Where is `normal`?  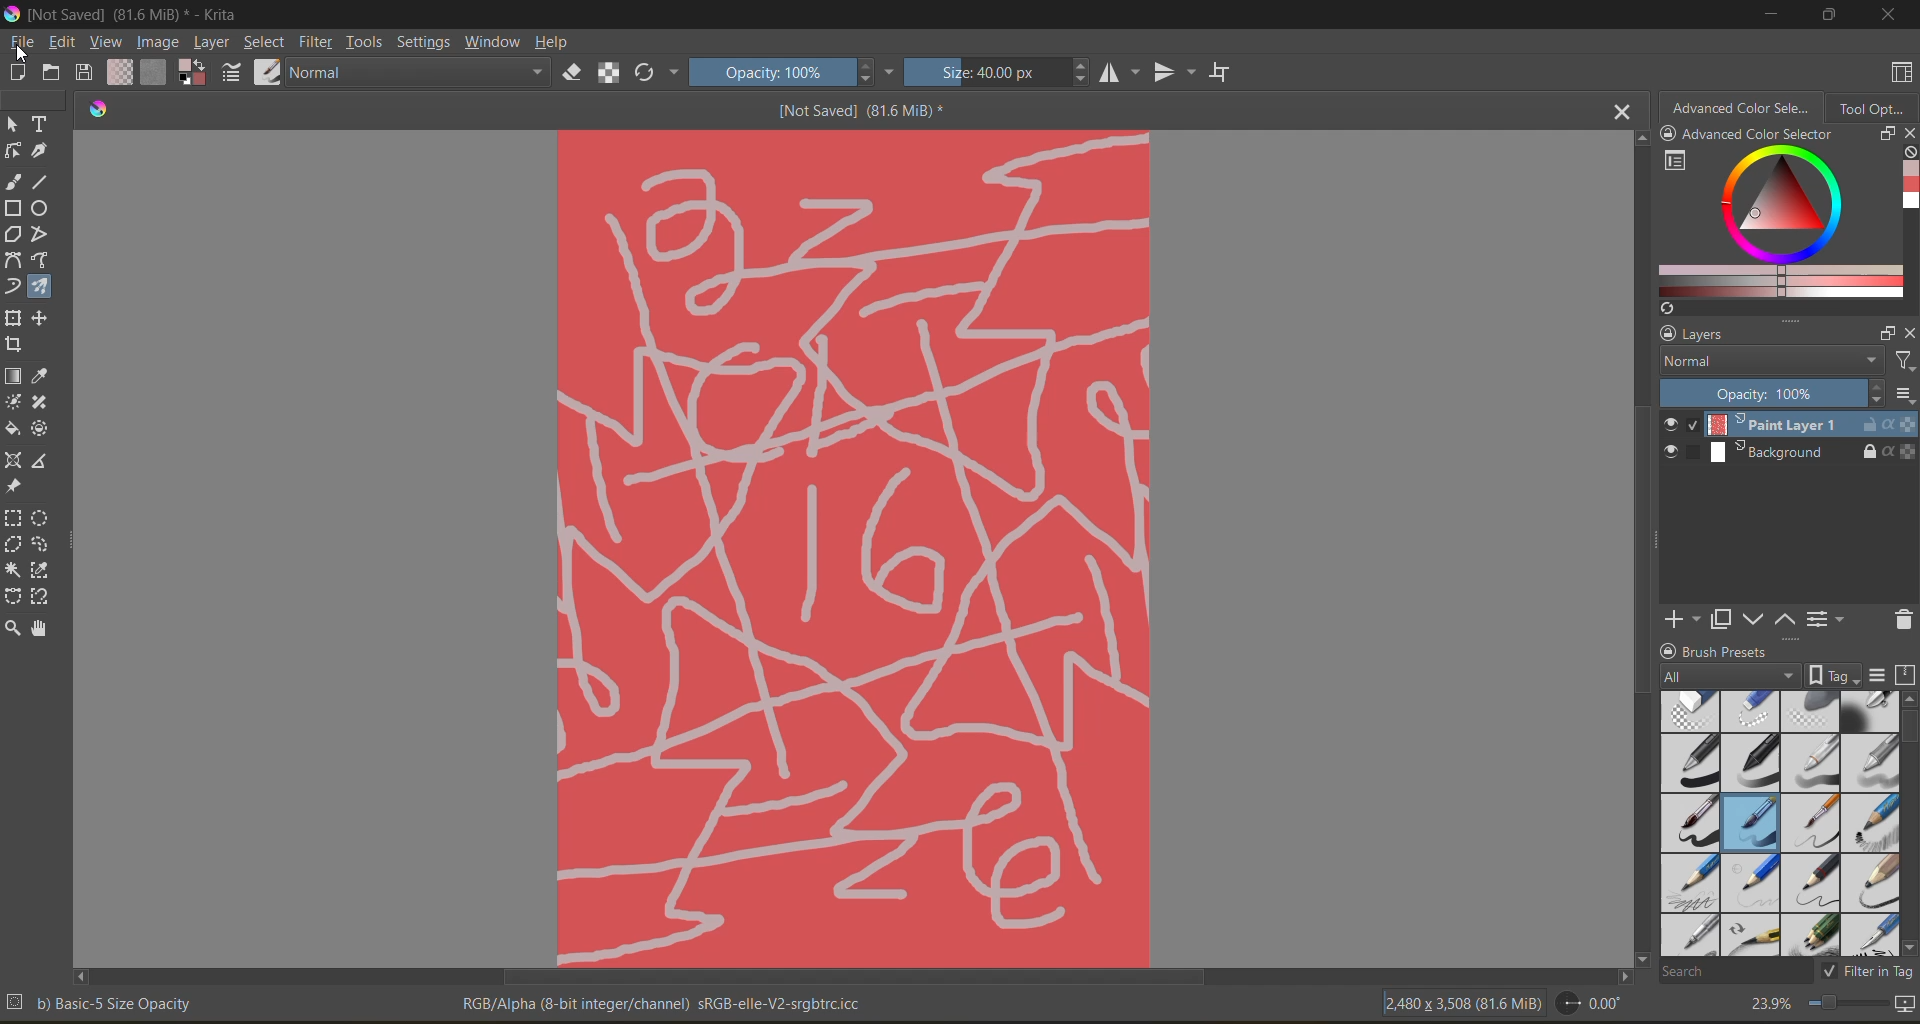
normal is located at coordinates (1767, 362).